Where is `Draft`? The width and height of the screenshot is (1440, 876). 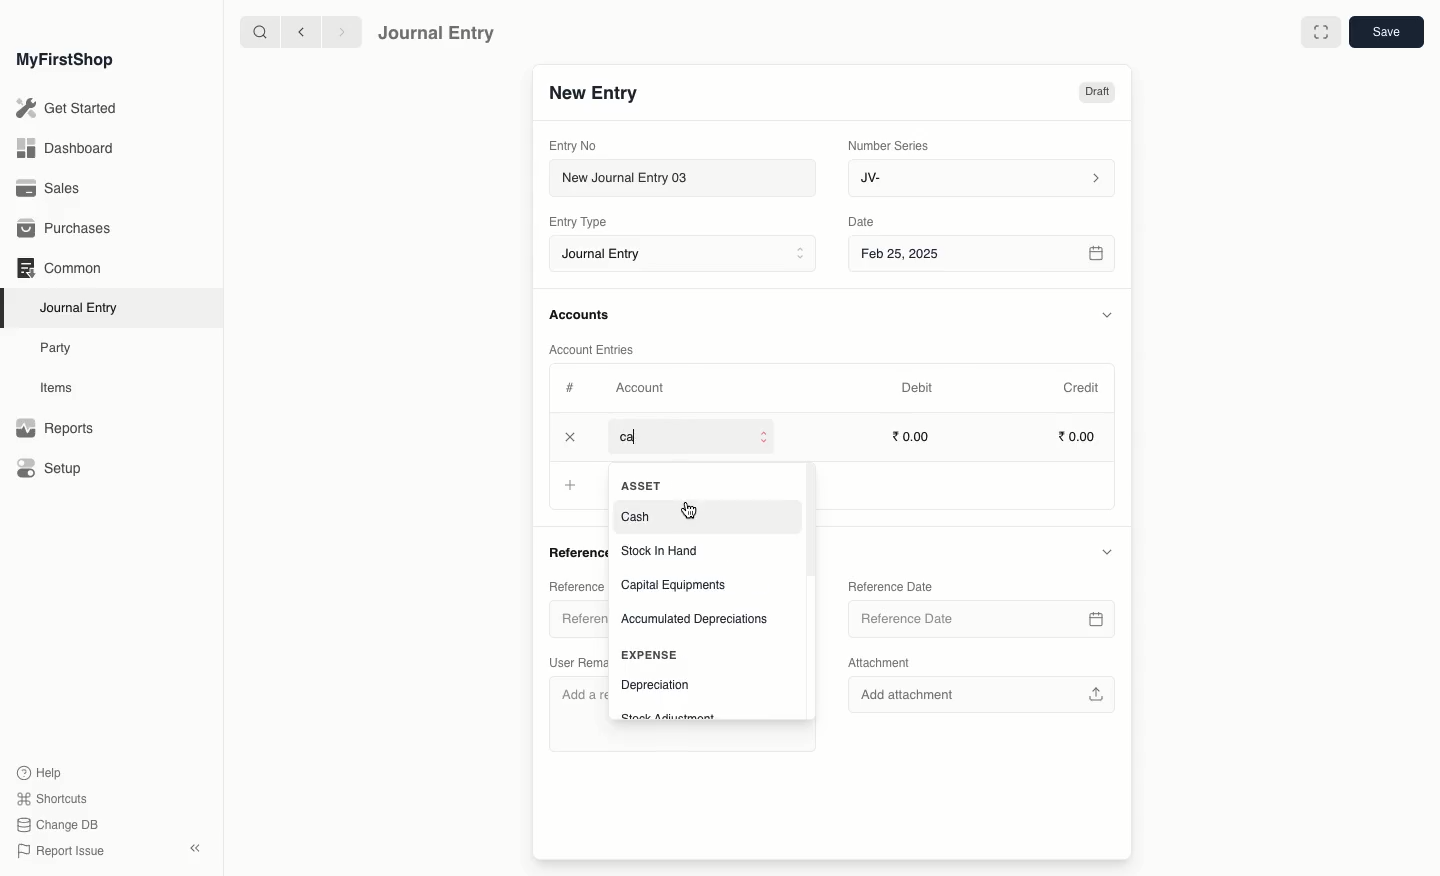 Draft is located at coordinates (1096, 94).